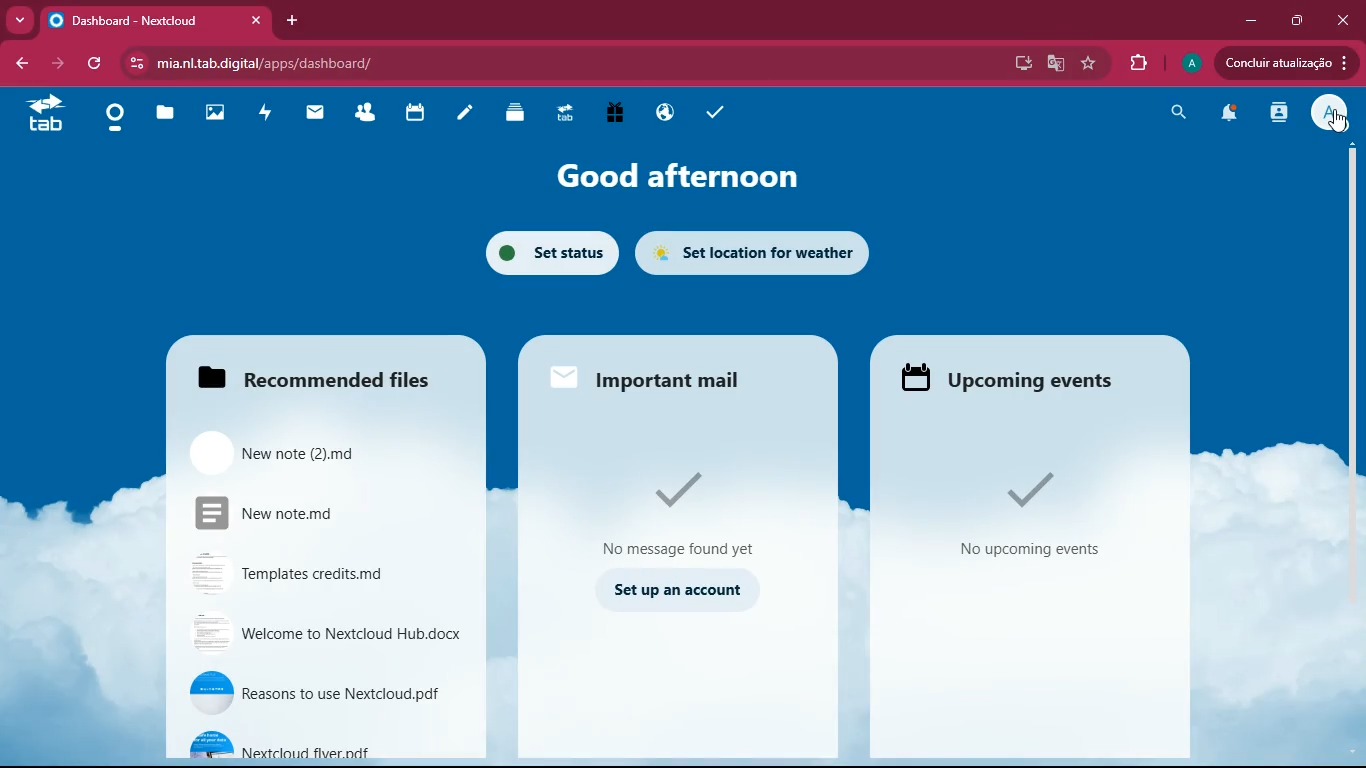 The width and height of the screenshot is (1366, 768). I want to click on Dashboard - Nextcloud, so click(157, 21).